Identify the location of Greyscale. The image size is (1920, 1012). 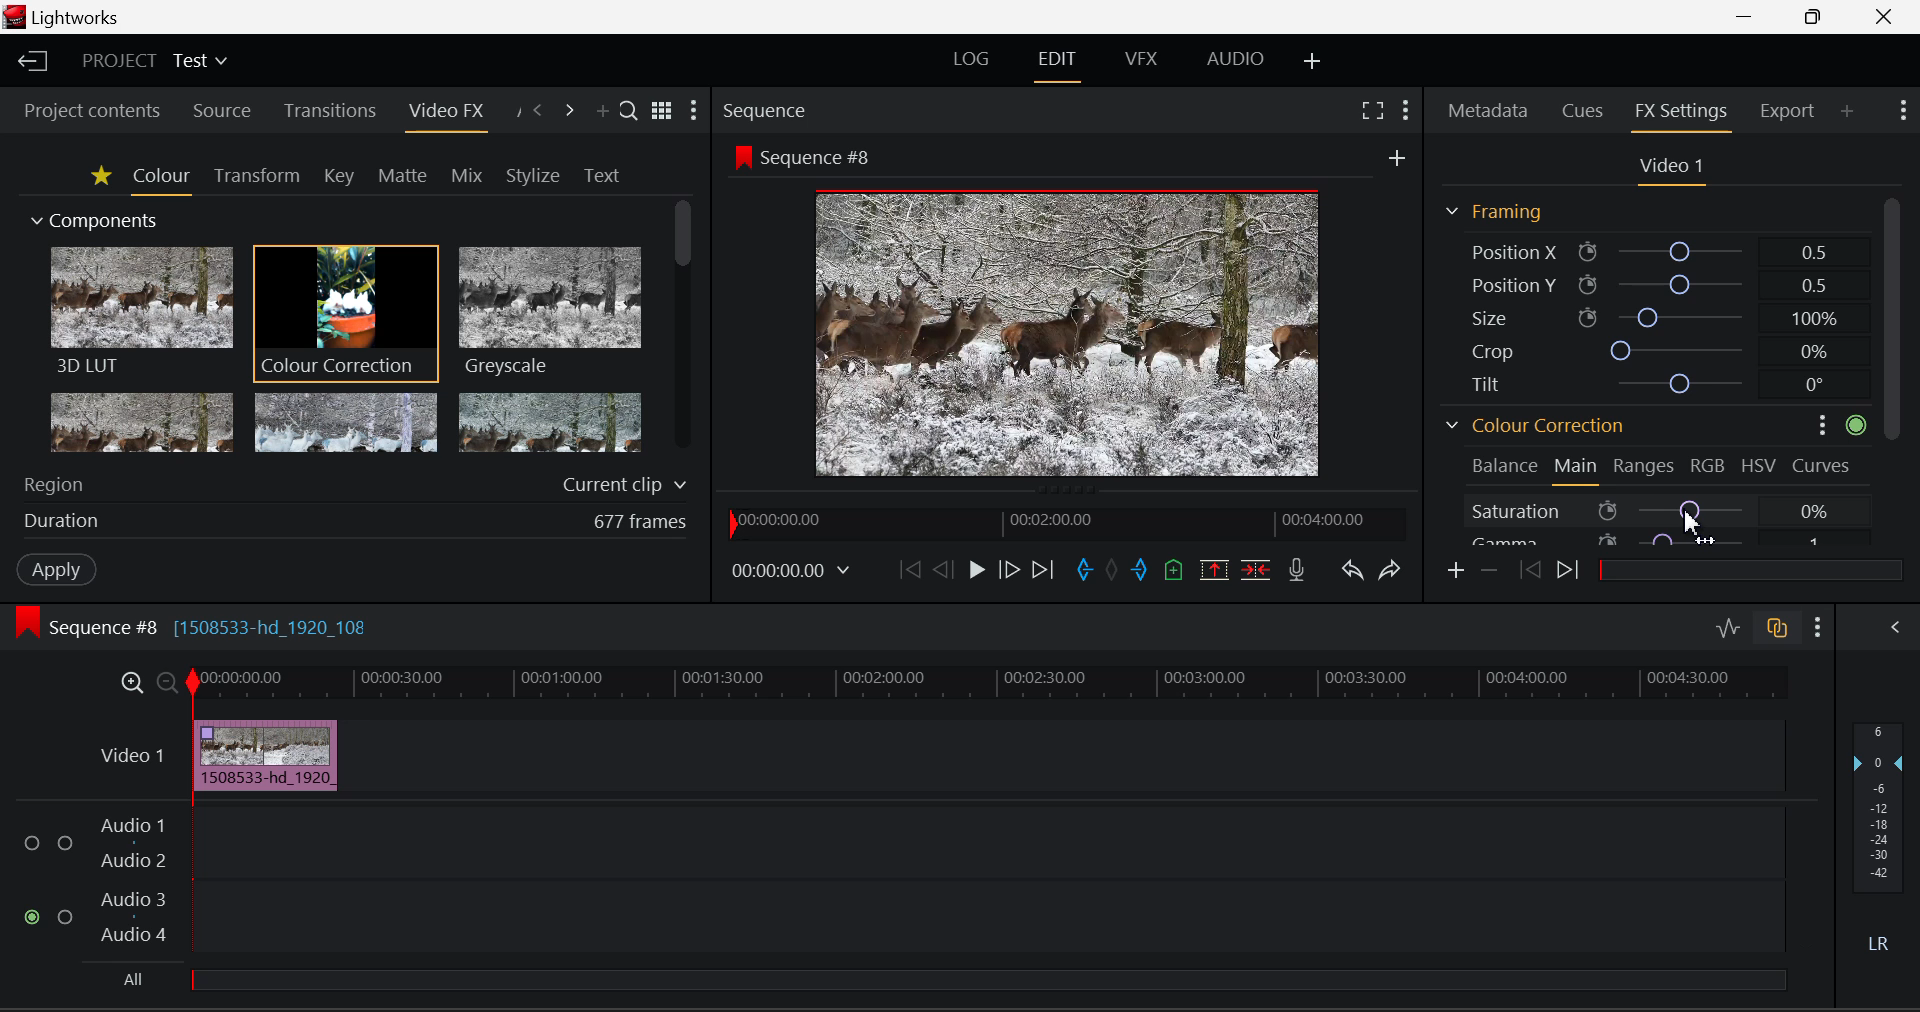
(547, 314).